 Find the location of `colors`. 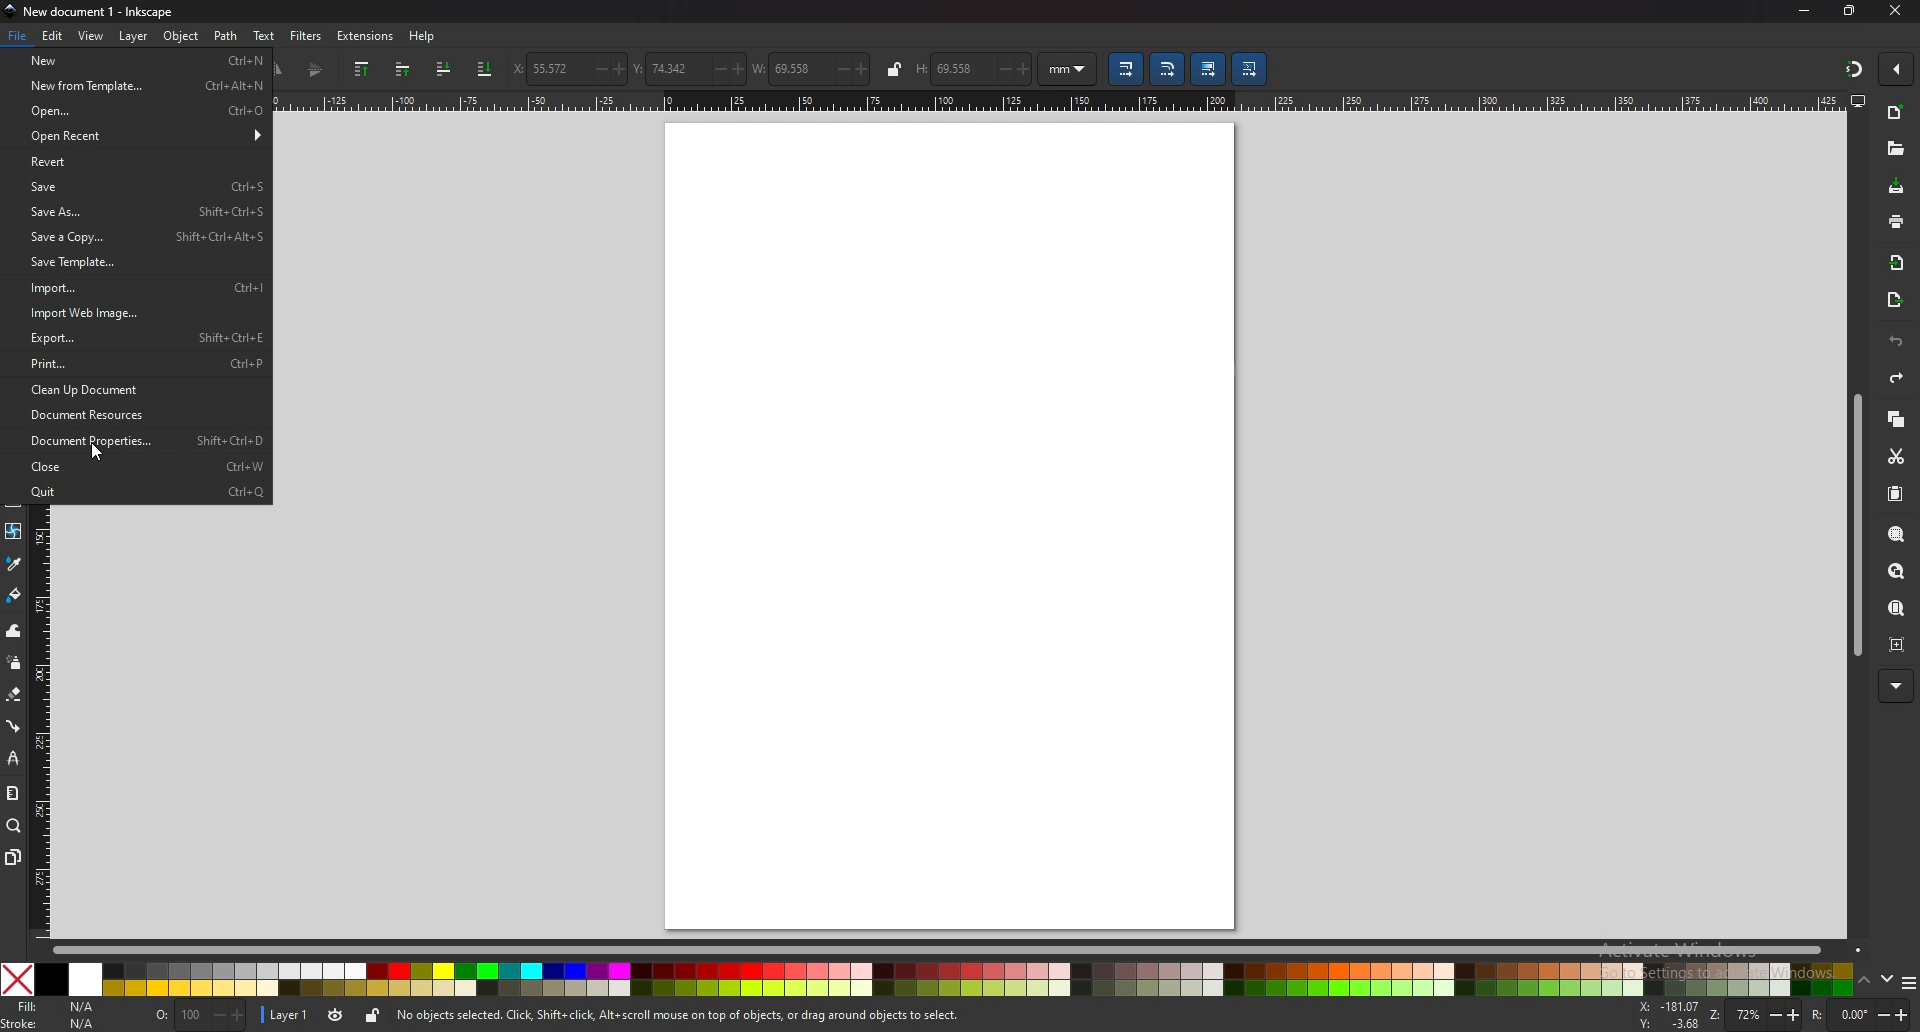

colors is located at coordinates (946, 980).